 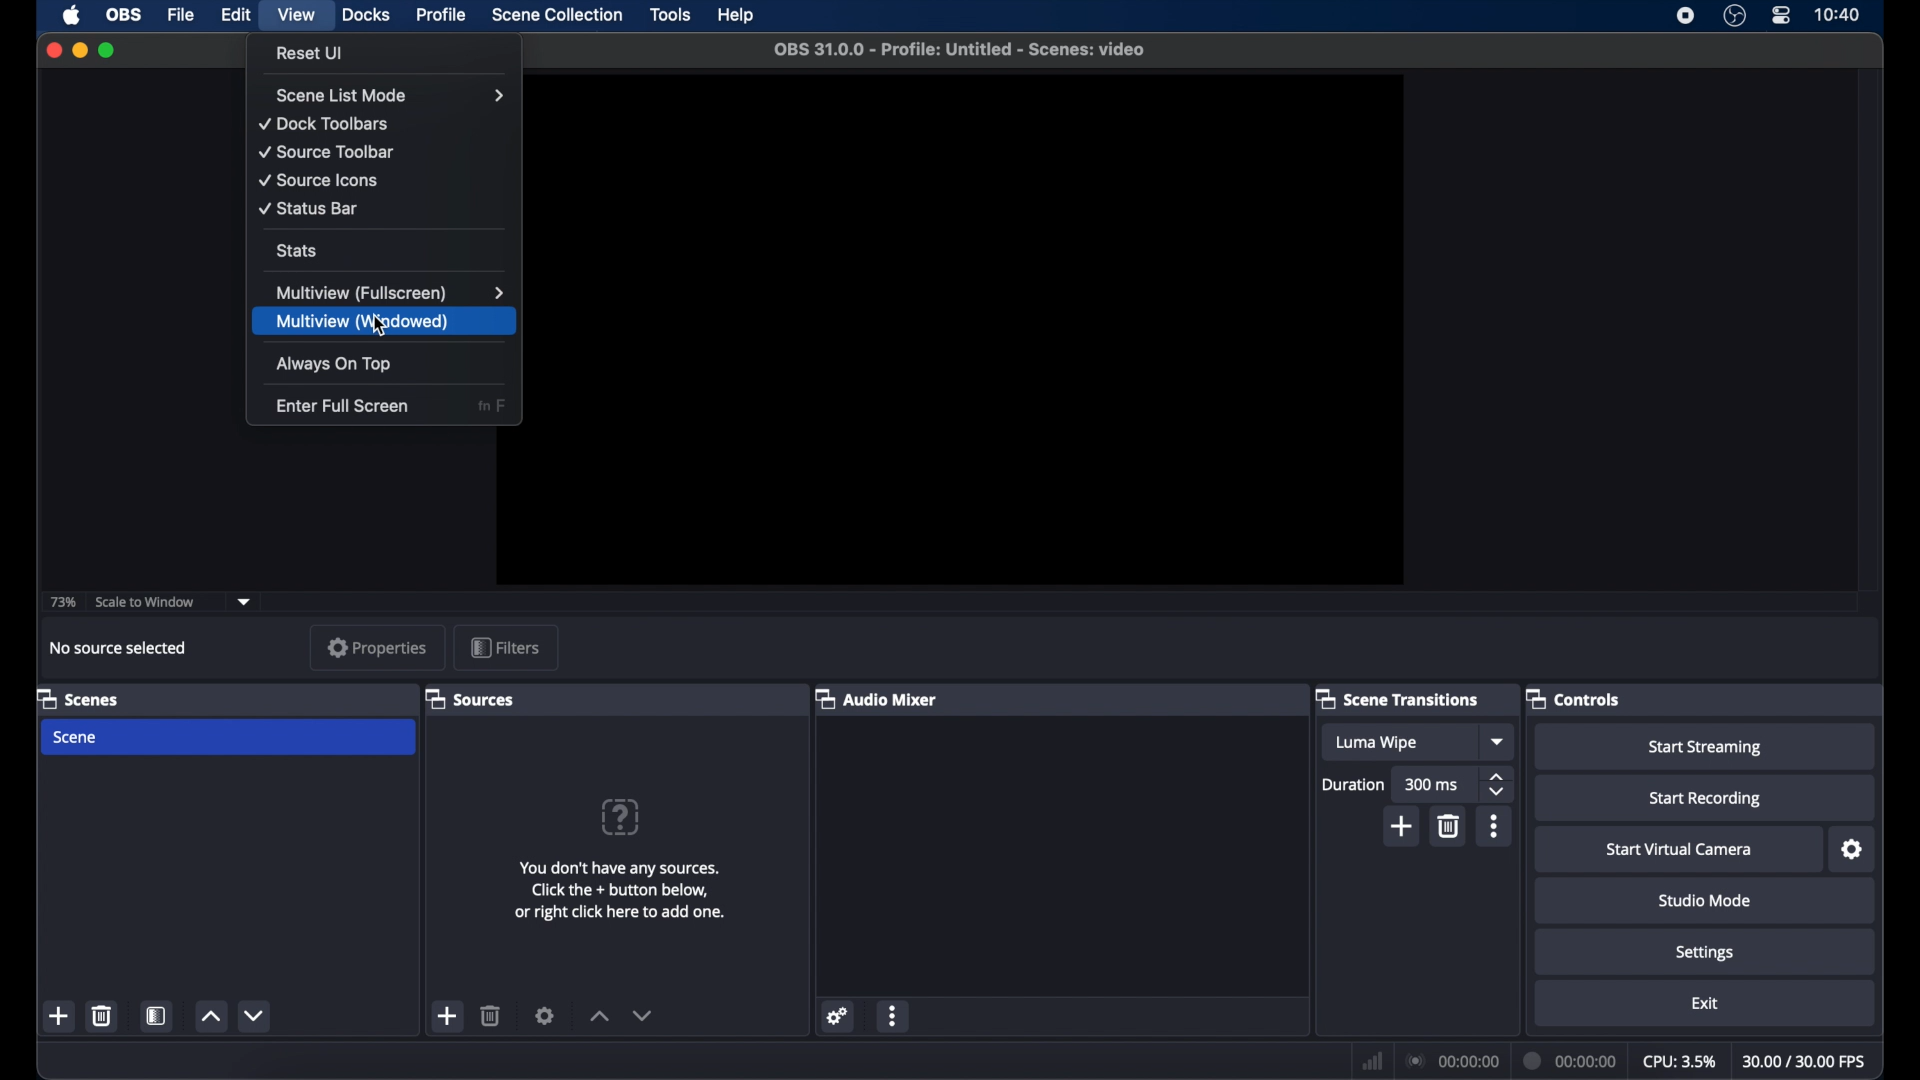 What do you see at coordinates (1494, 826) in the screenshot?
I see `more options` at bounding box center [1494, 826].